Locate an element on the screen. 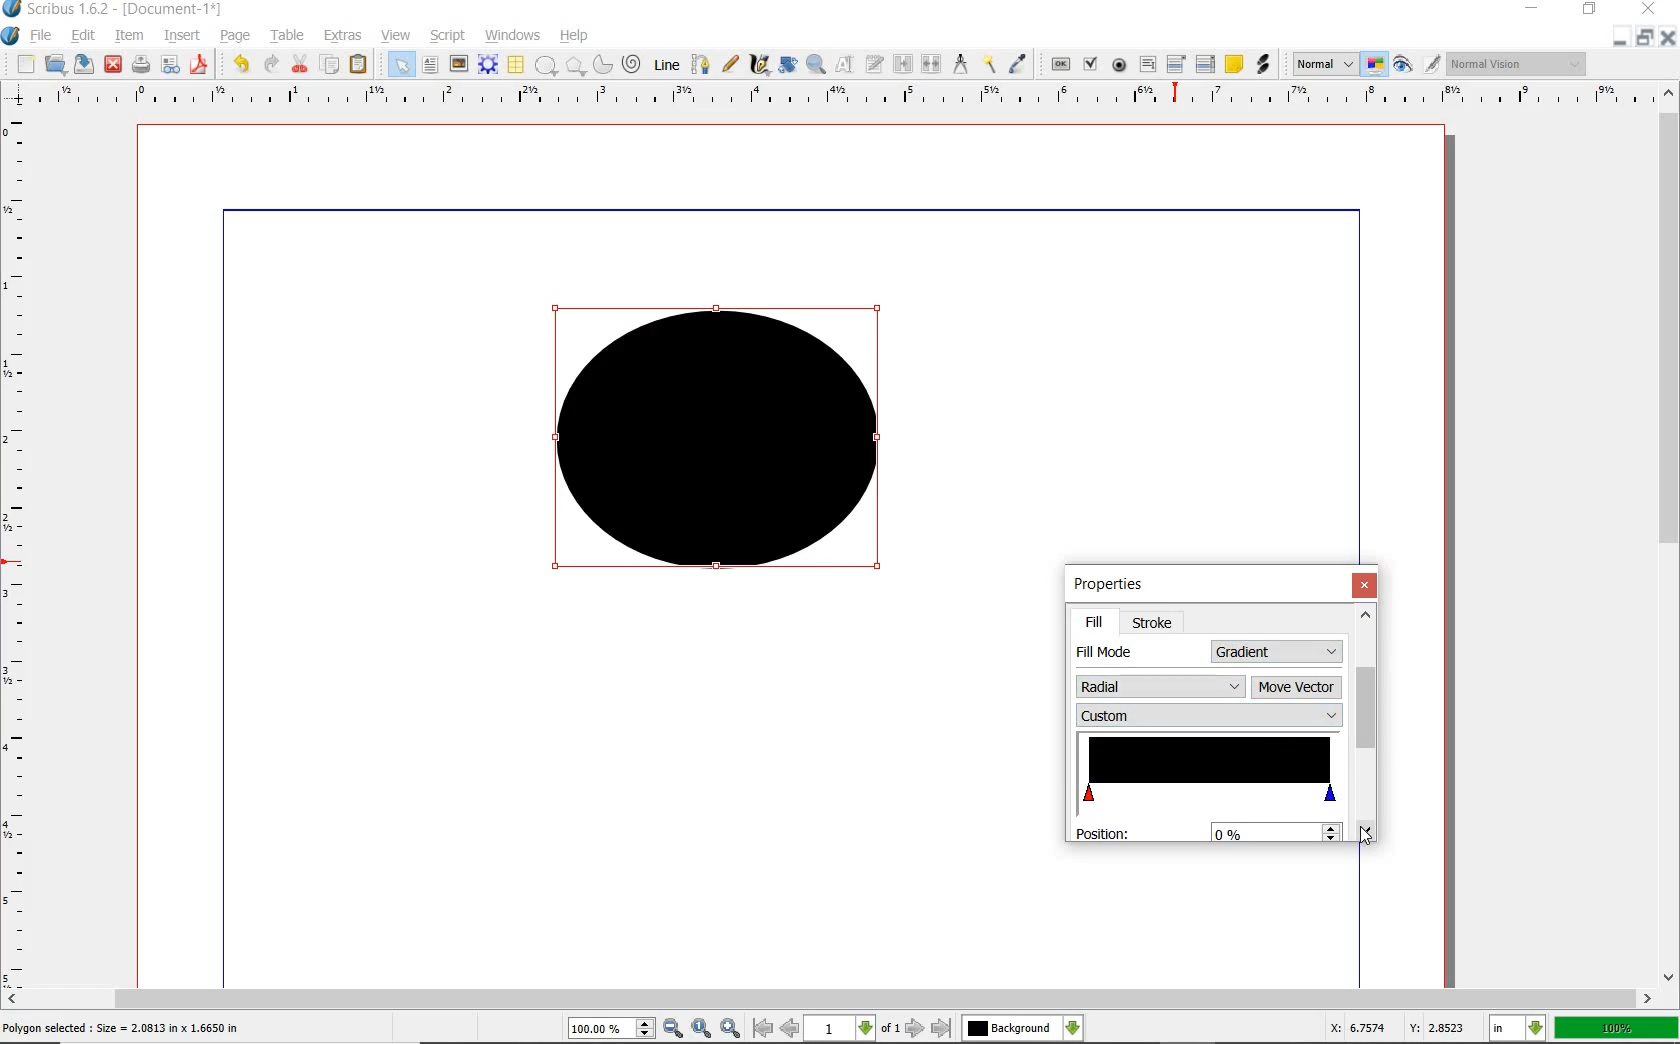  UNLINK TEXT FRAME is located at coordinates (929, 63).